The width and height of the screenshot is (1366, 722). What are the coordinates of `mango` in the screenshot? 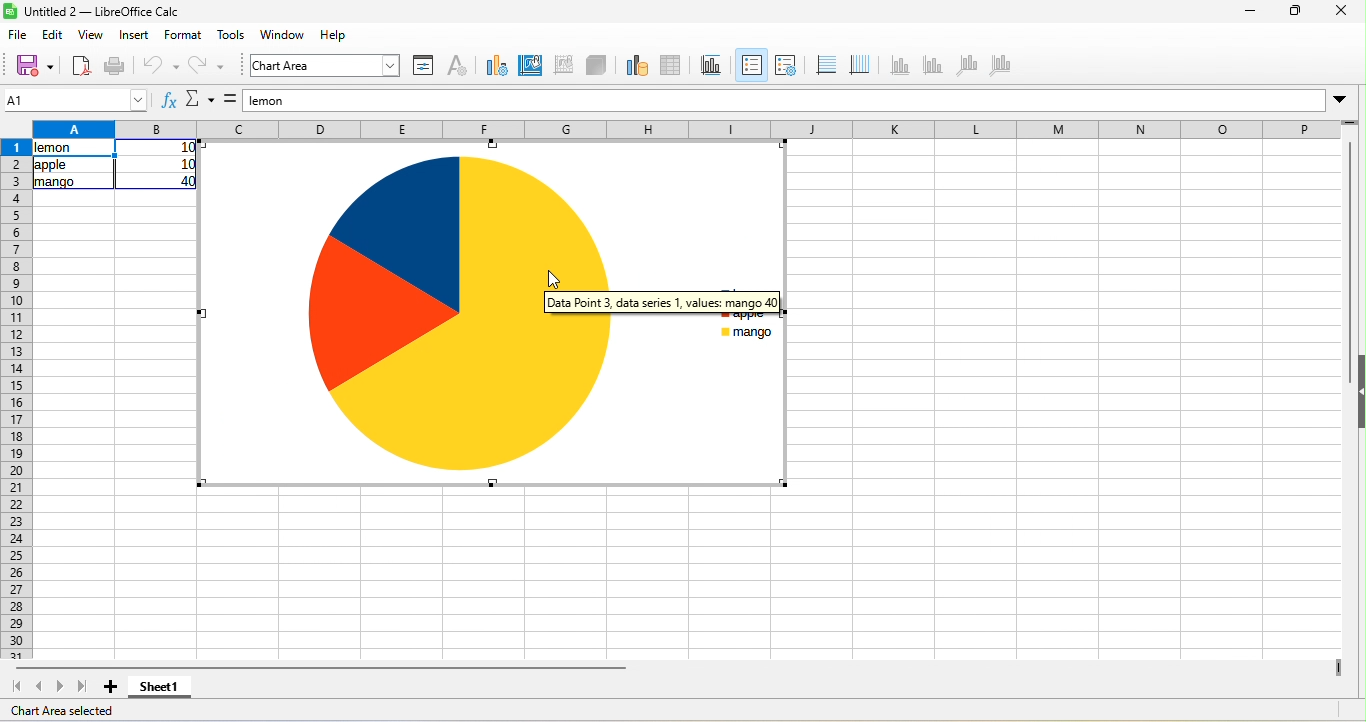 It's located at (749, 333).